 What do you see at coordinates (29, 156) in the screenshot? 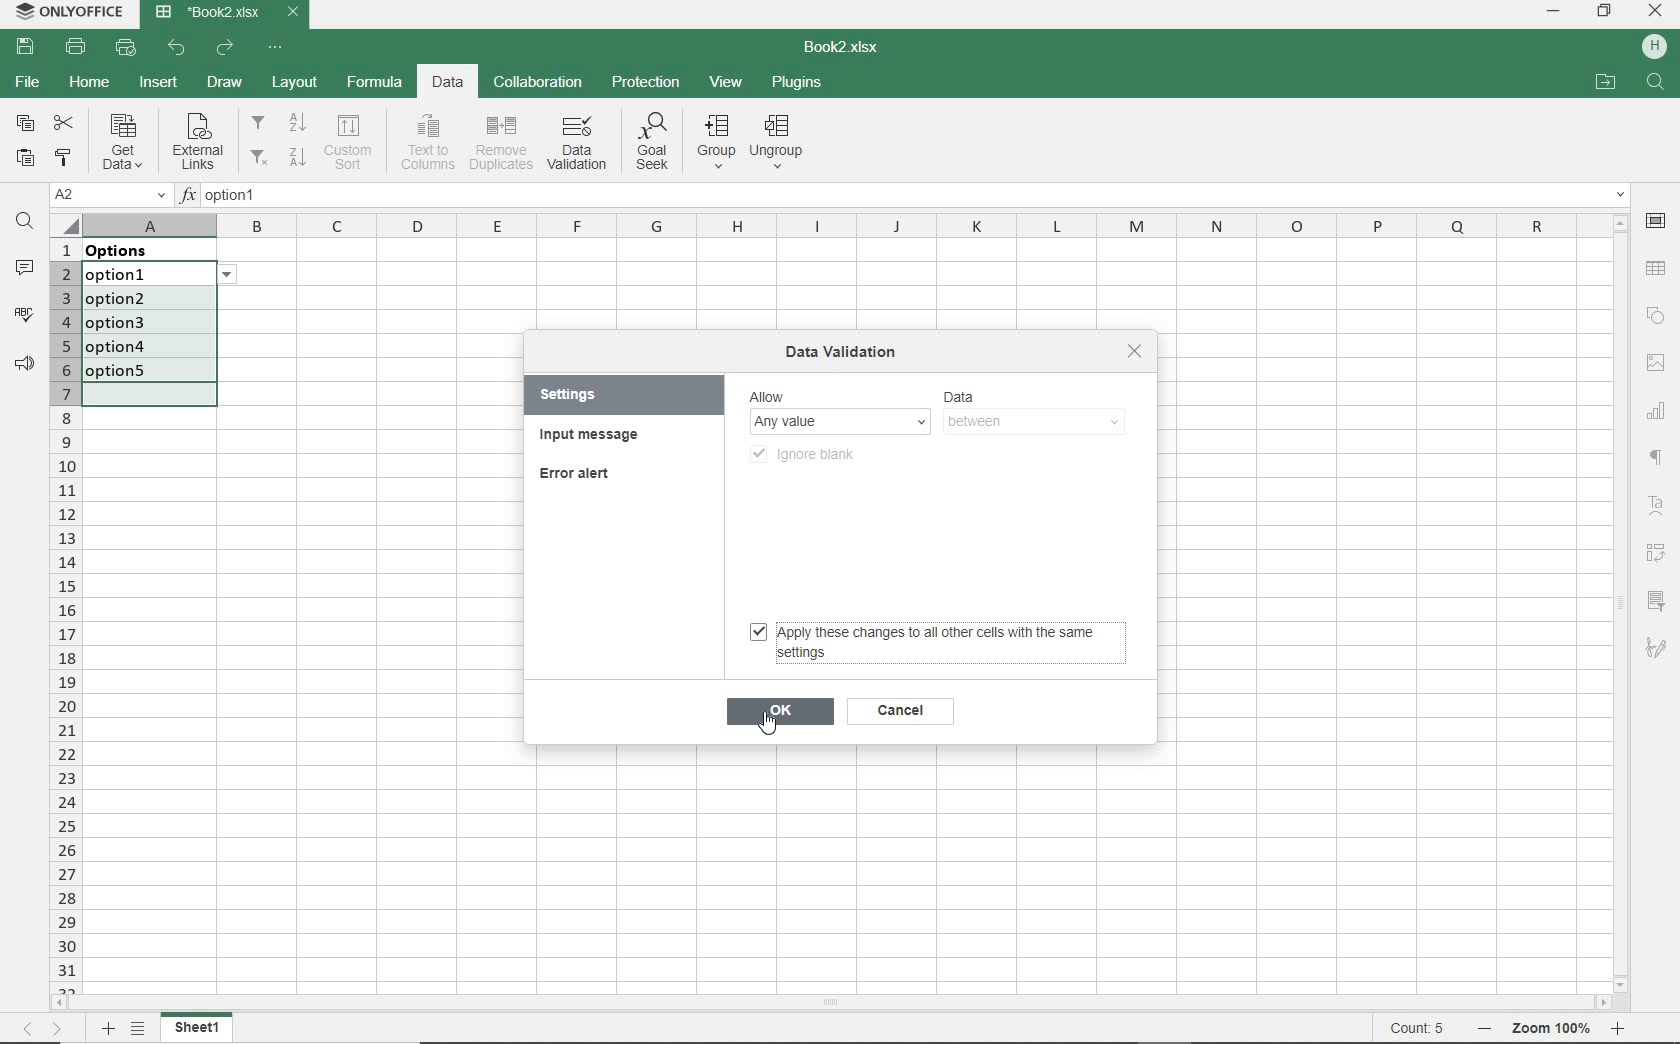
I see `PASTE` at bounding box center [29, 156].